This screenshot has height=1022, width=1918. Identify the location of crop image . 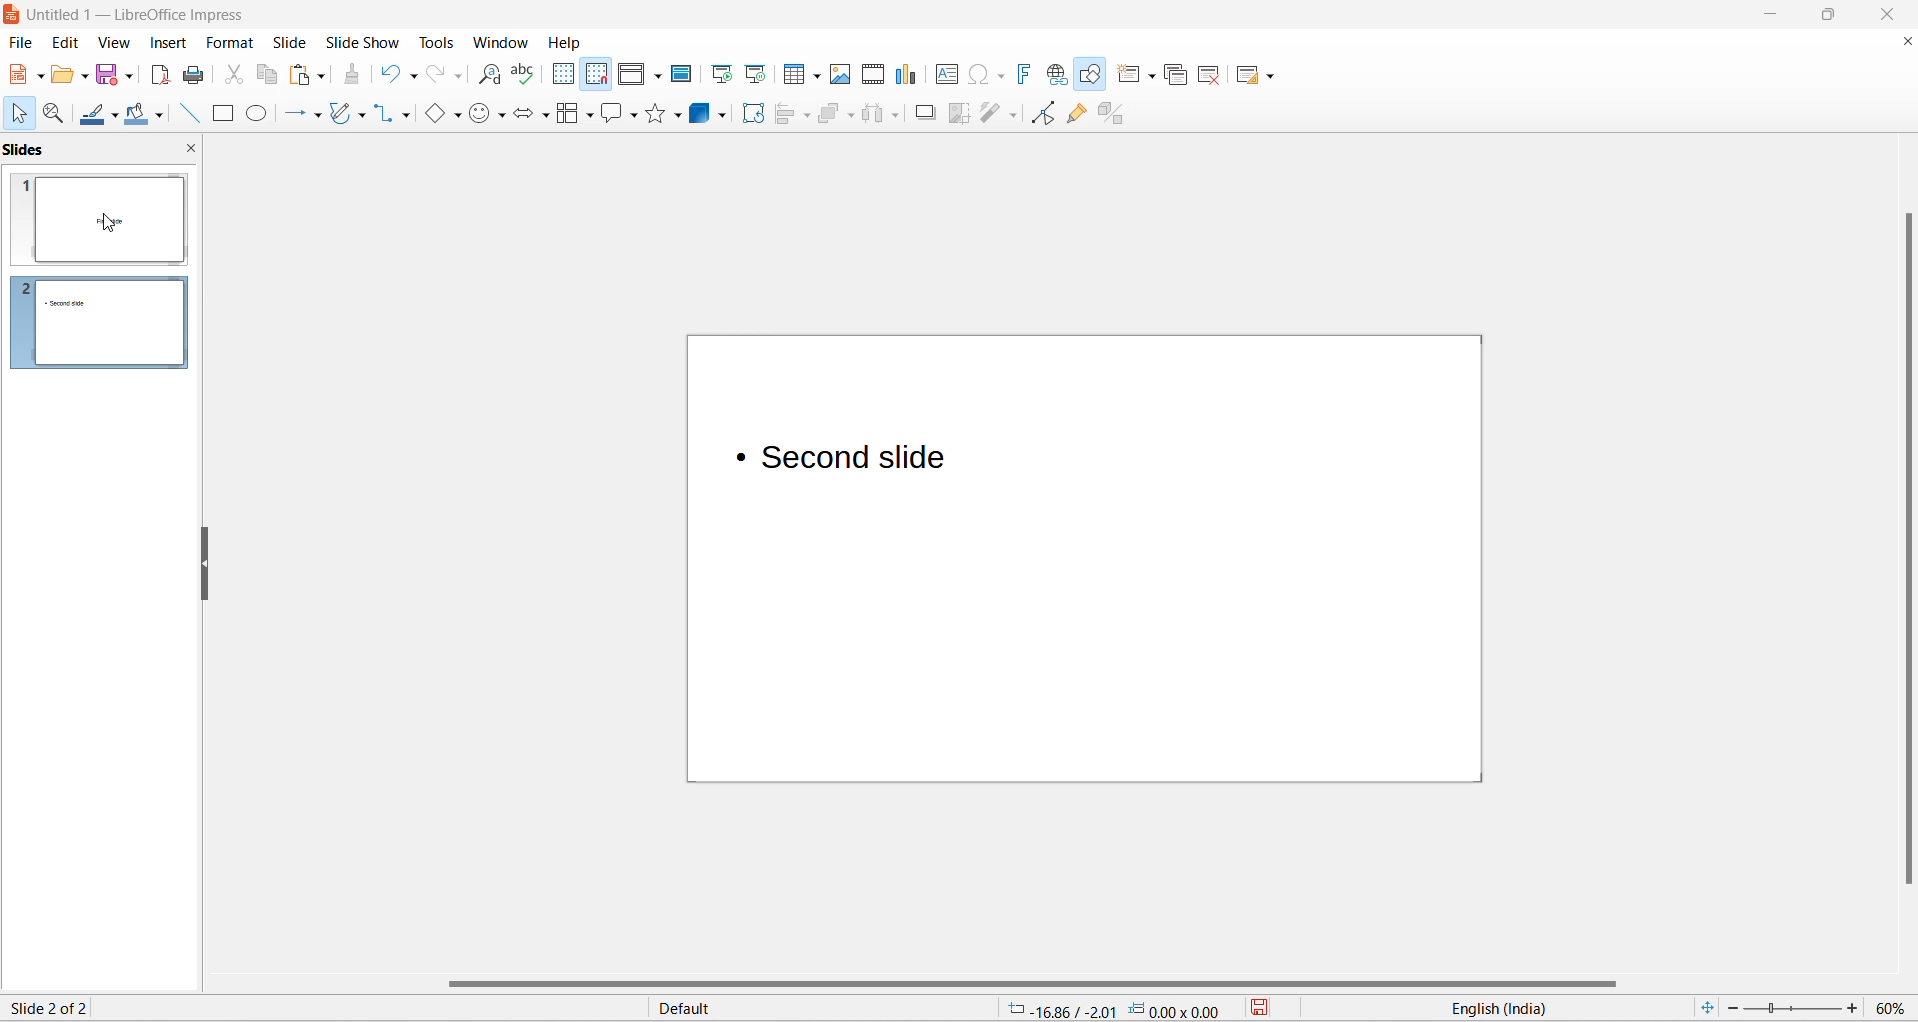
(962, 115).